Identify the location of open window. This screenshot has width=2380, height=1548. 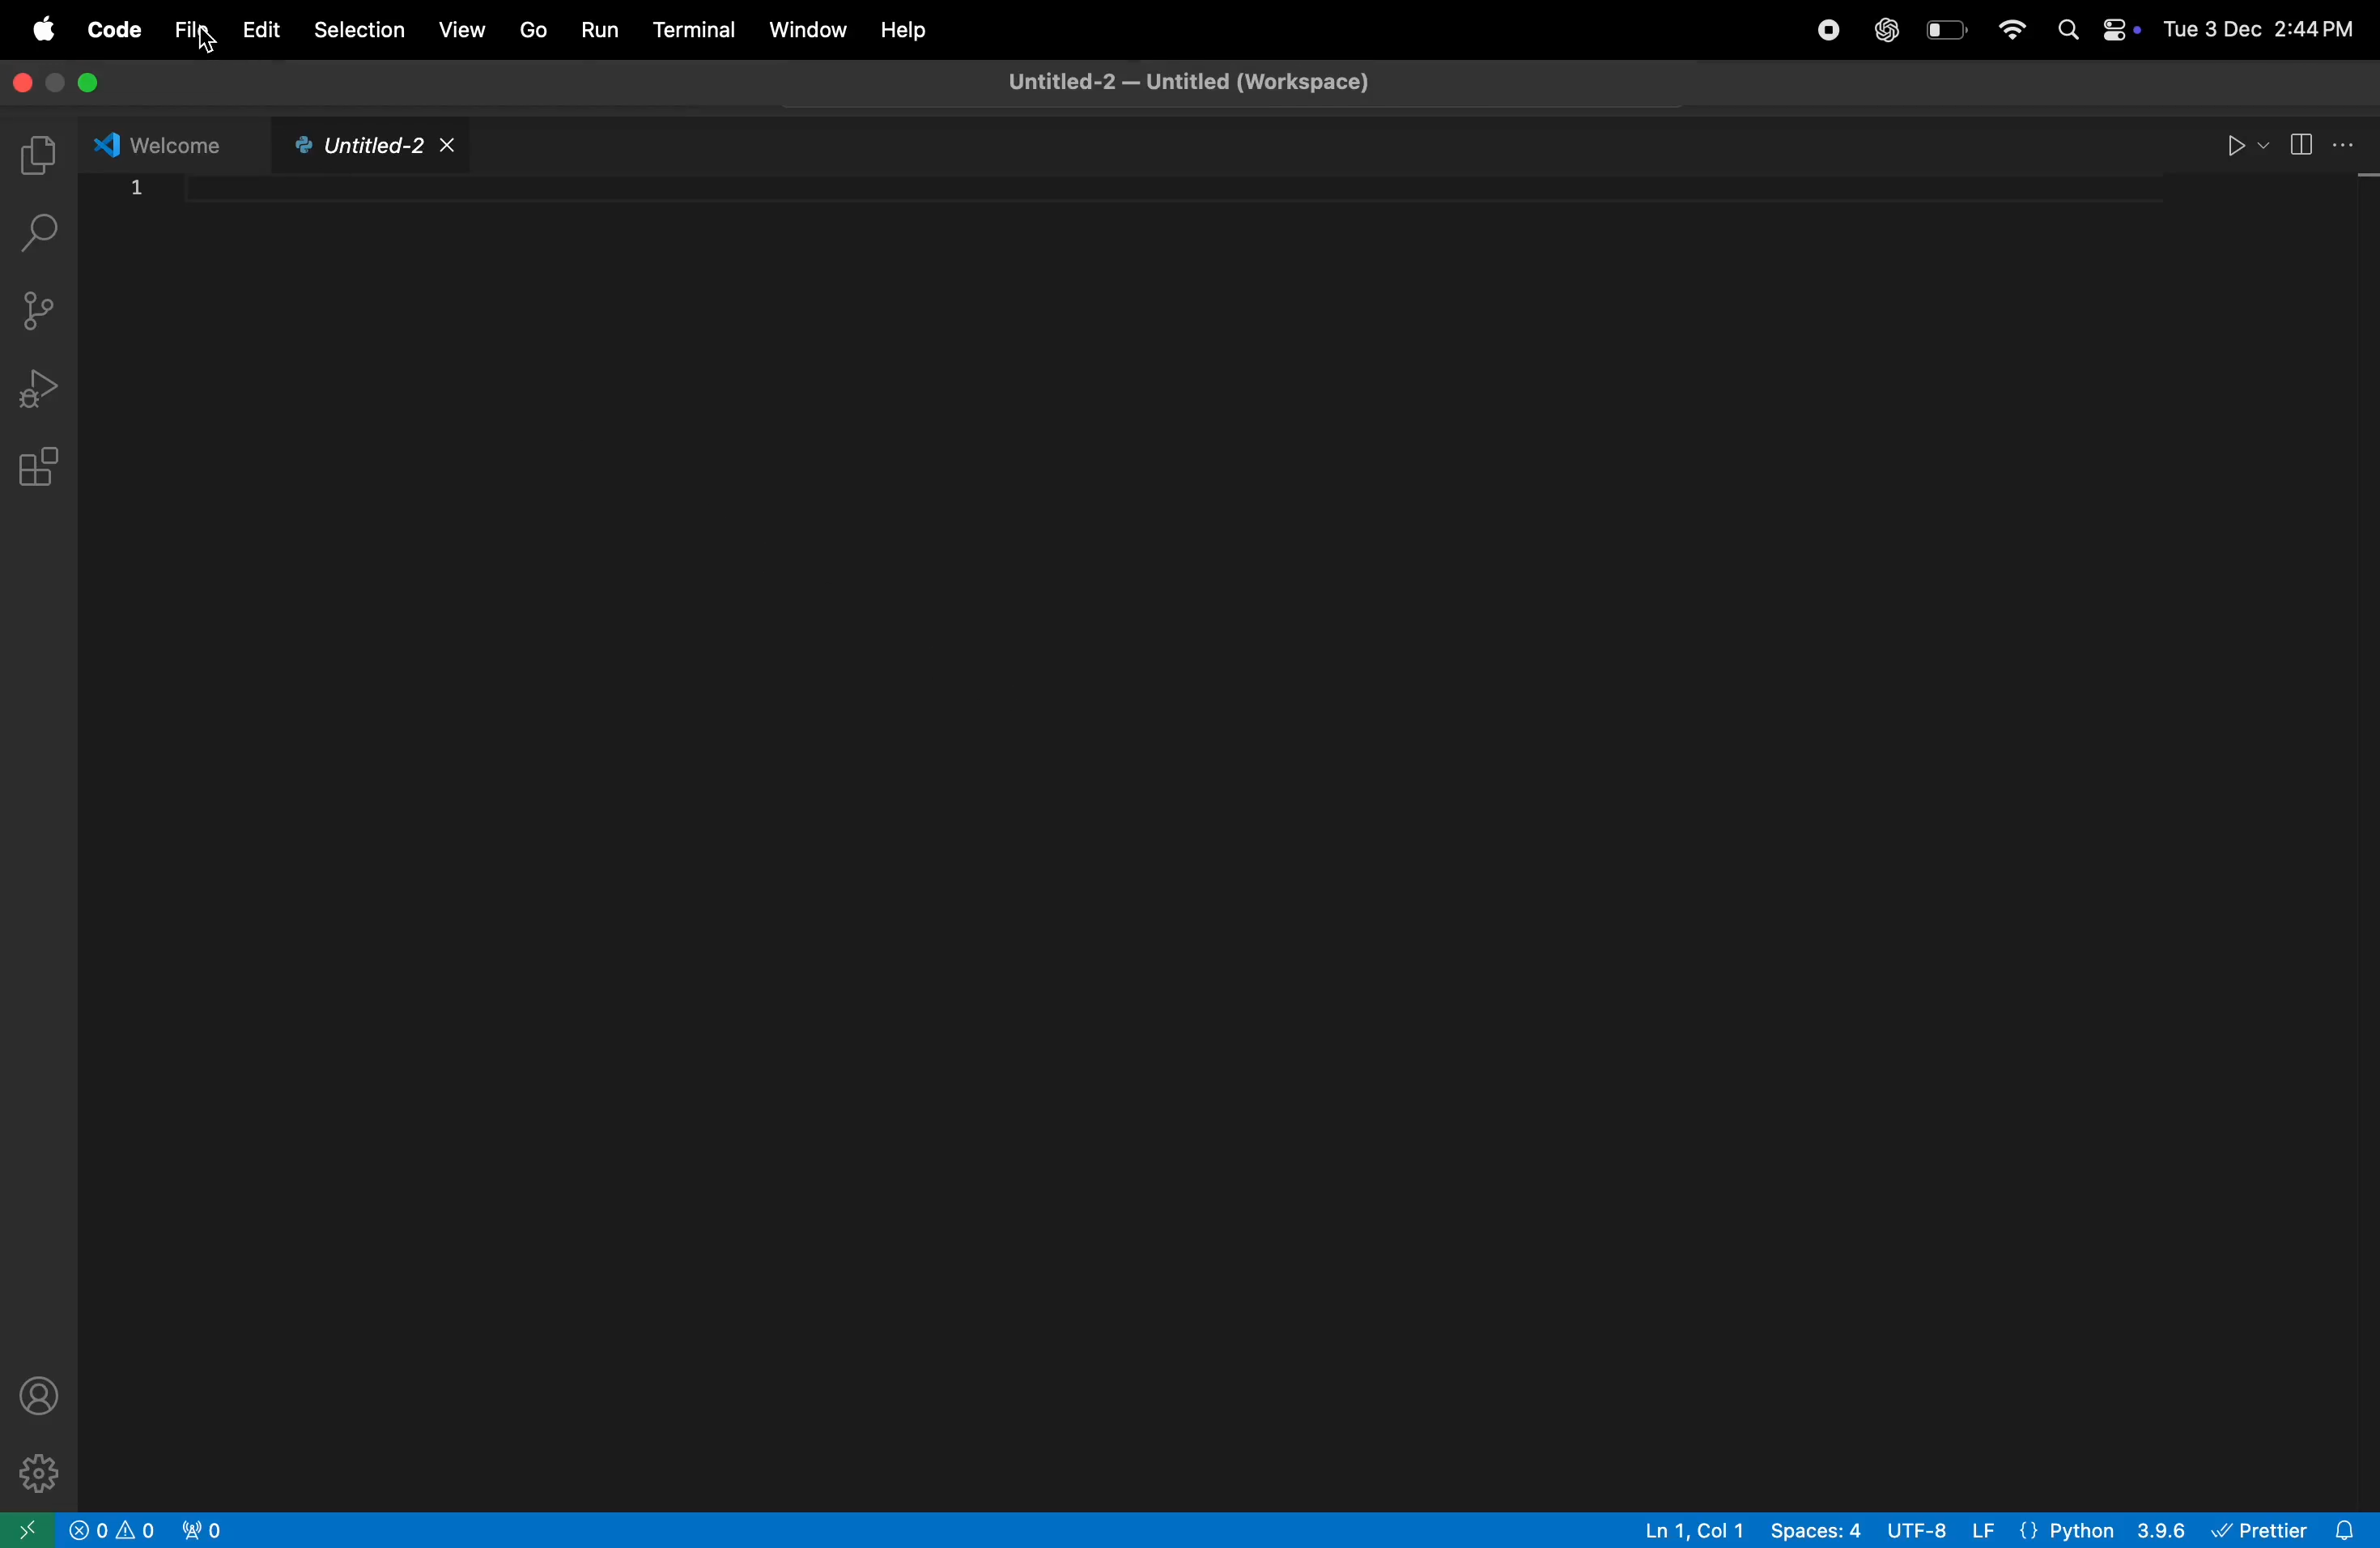
(25, 1530).